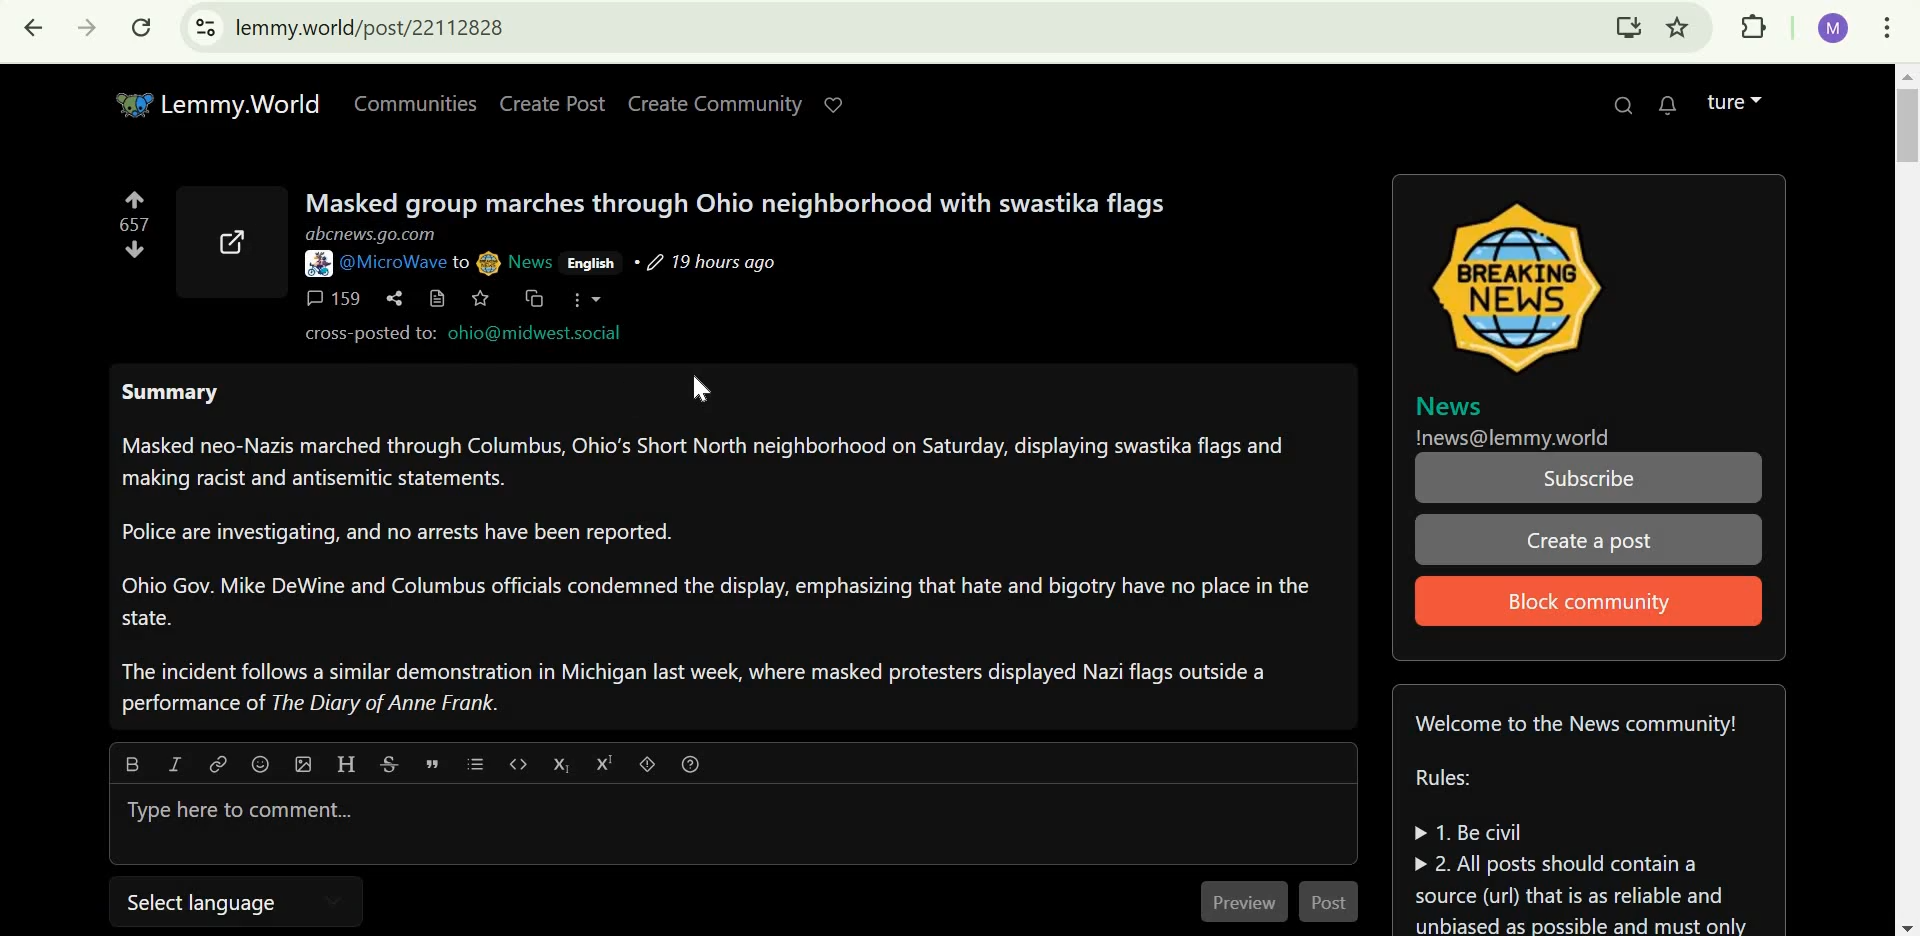 The height and width of the screenshot is (936, 1920). What do you see at coordinates (218, 763) in the screenshot?
I see `Link` at bounding box center [218, 763].